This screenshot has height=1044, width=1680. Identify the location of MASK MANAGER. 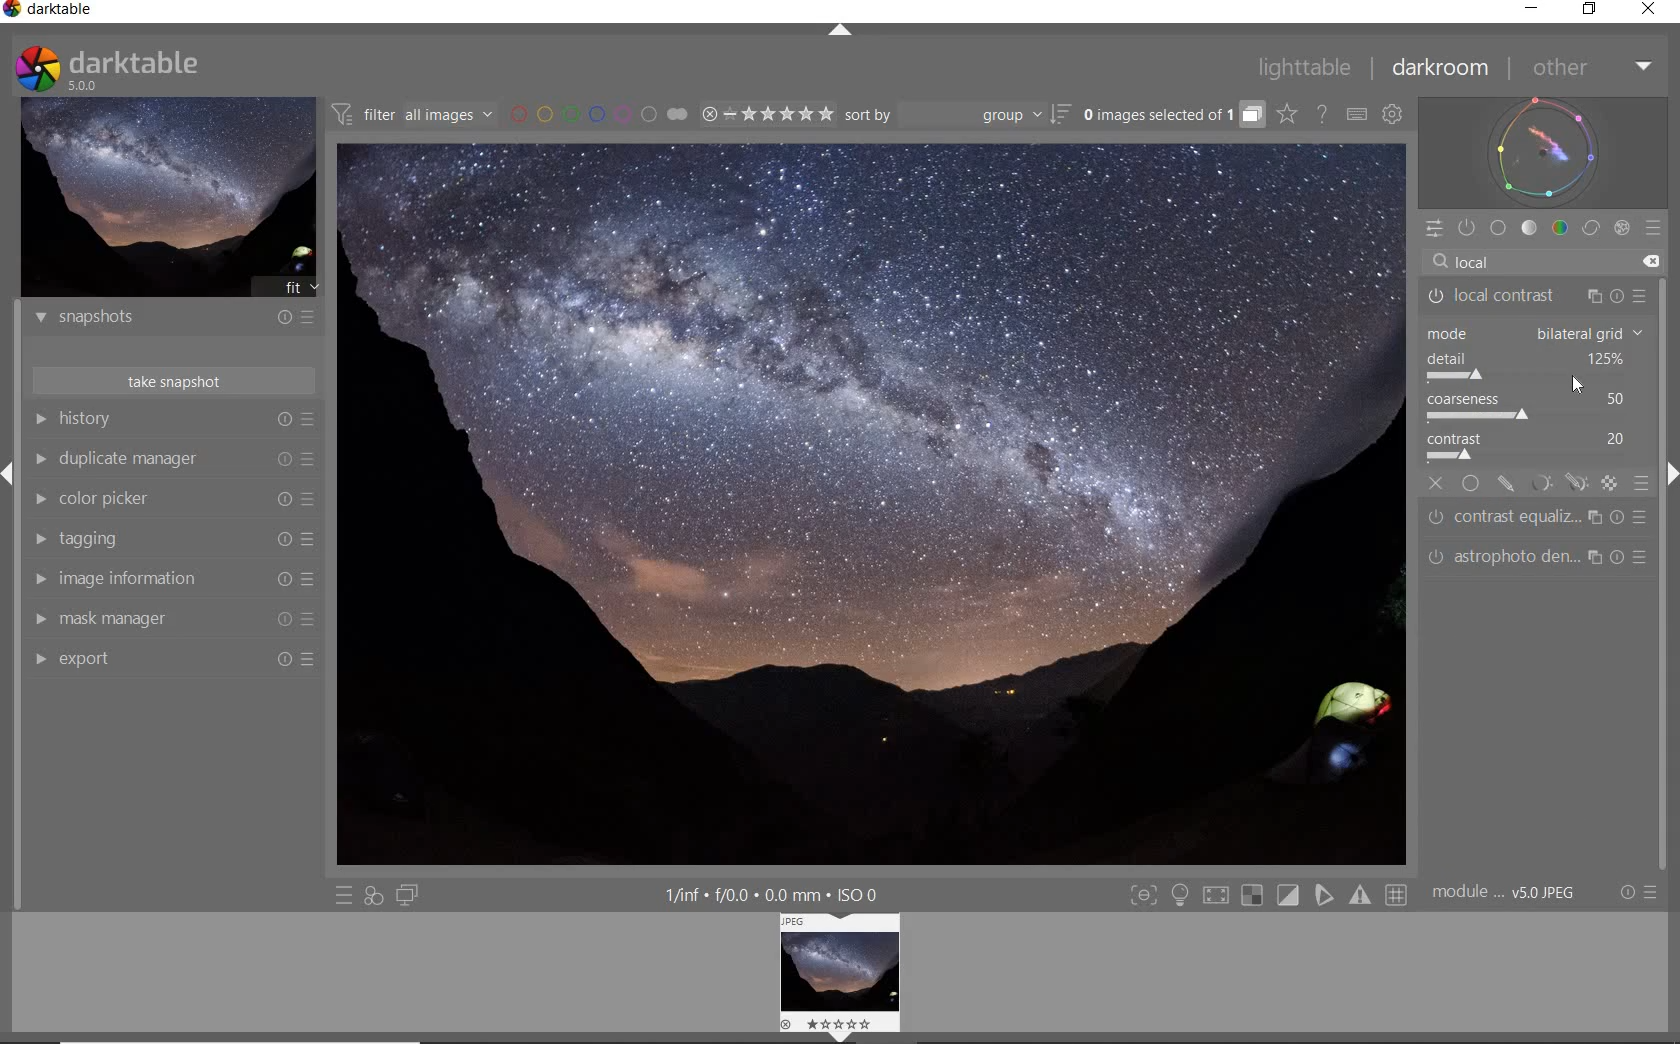
(40, 621).